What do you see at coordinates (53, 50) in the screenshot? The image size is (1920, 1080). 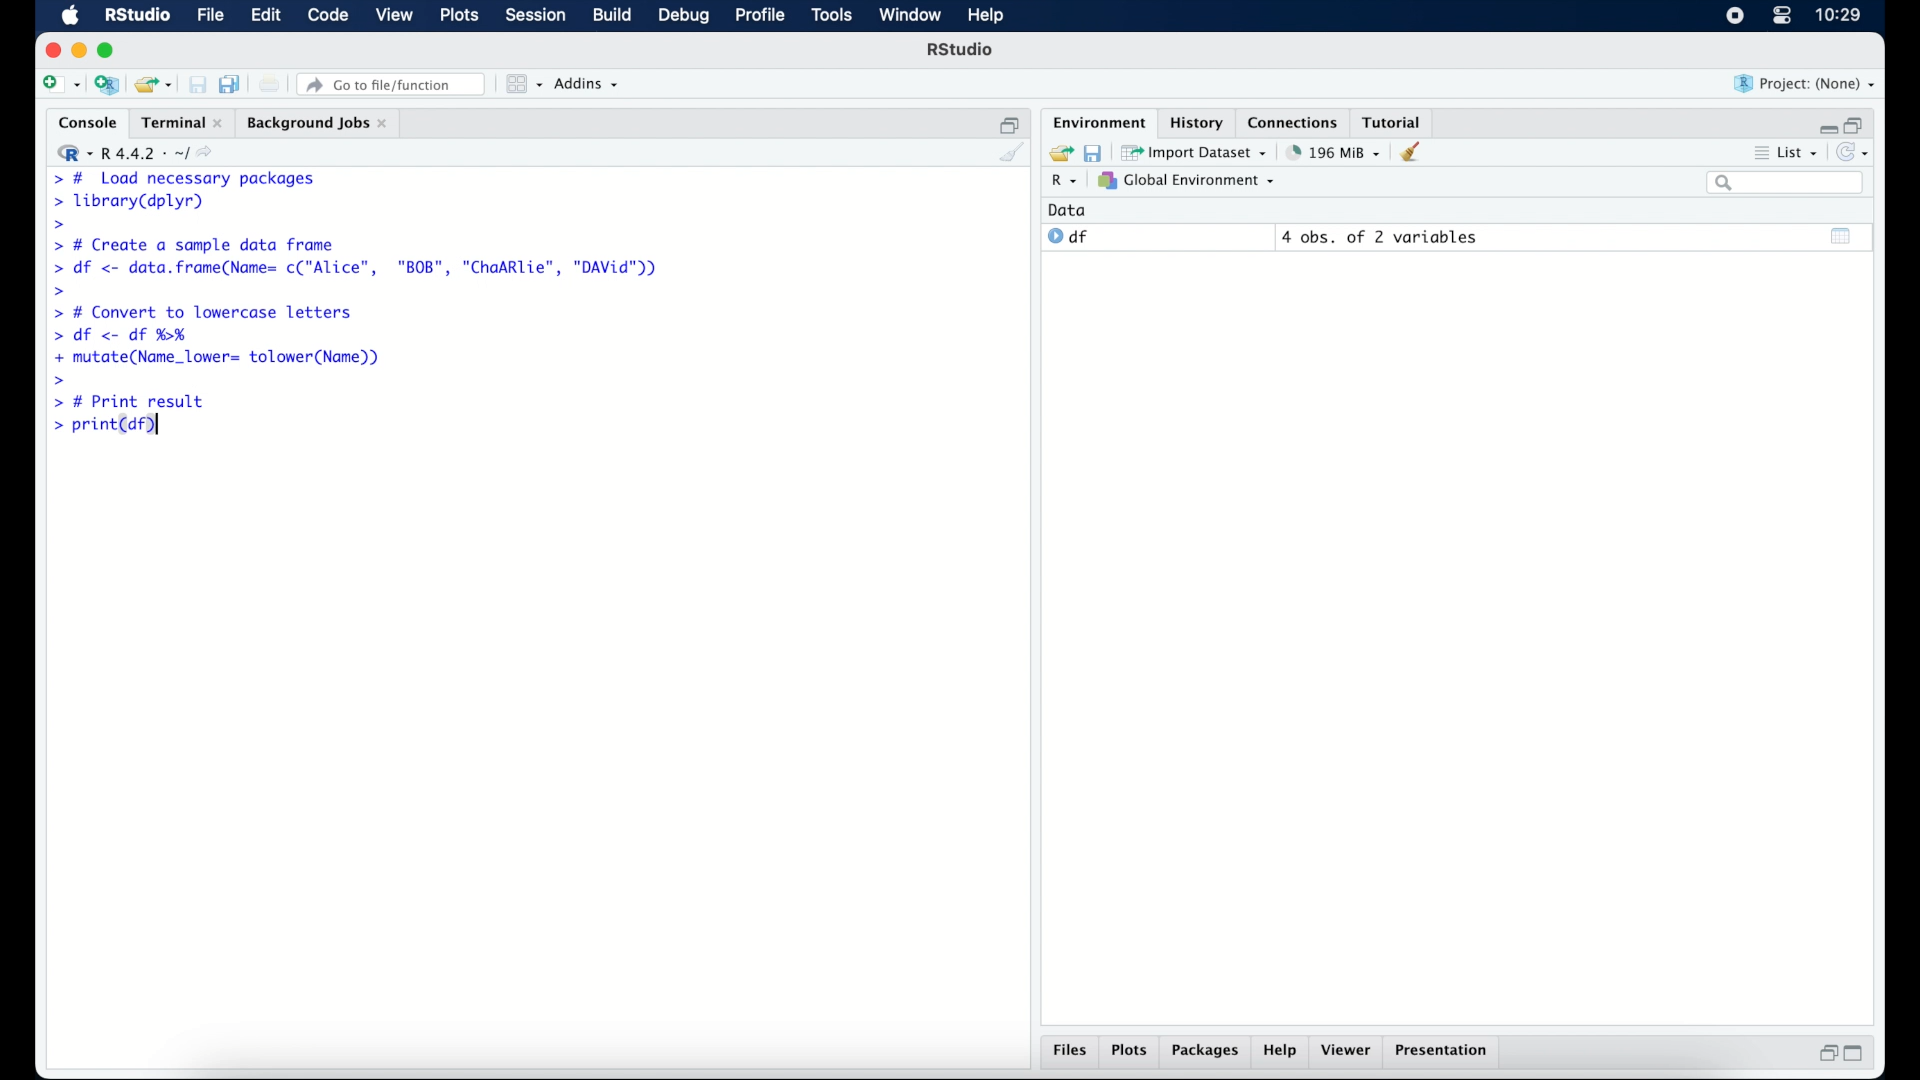 I see `close` at bounding box center [53, 50].